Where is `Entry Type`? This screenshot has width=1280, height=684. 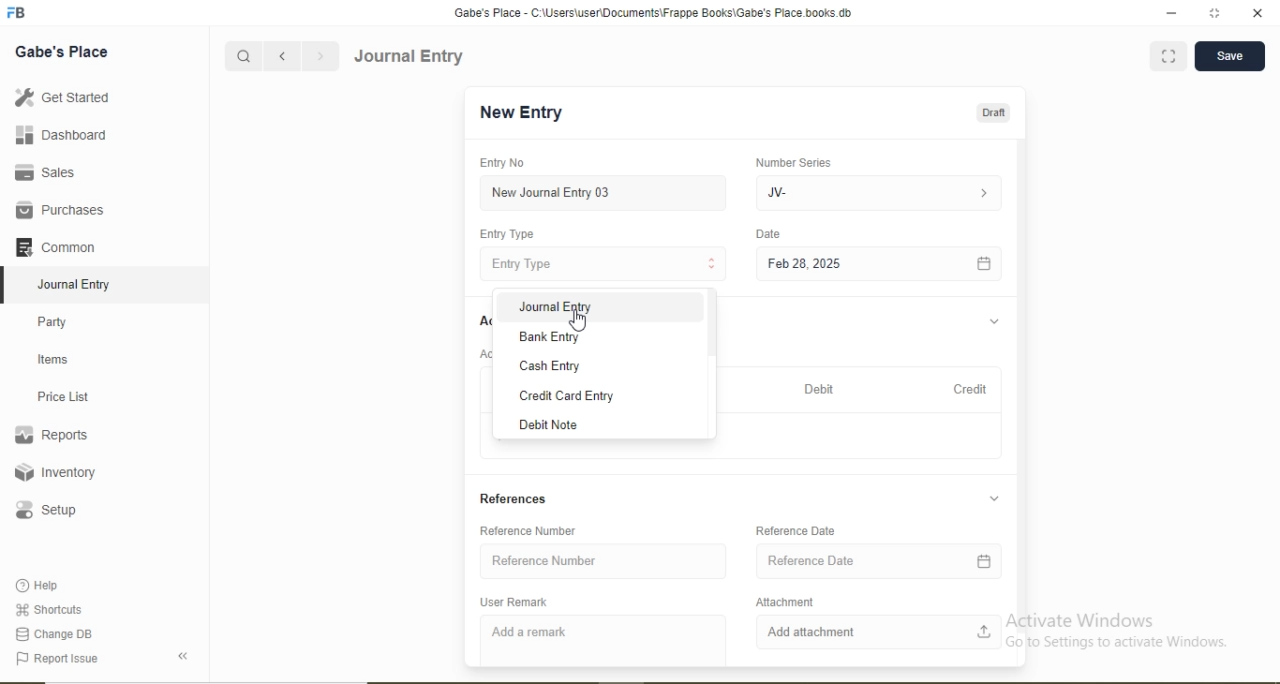 Entry Type is located at coordinates (505, 234).